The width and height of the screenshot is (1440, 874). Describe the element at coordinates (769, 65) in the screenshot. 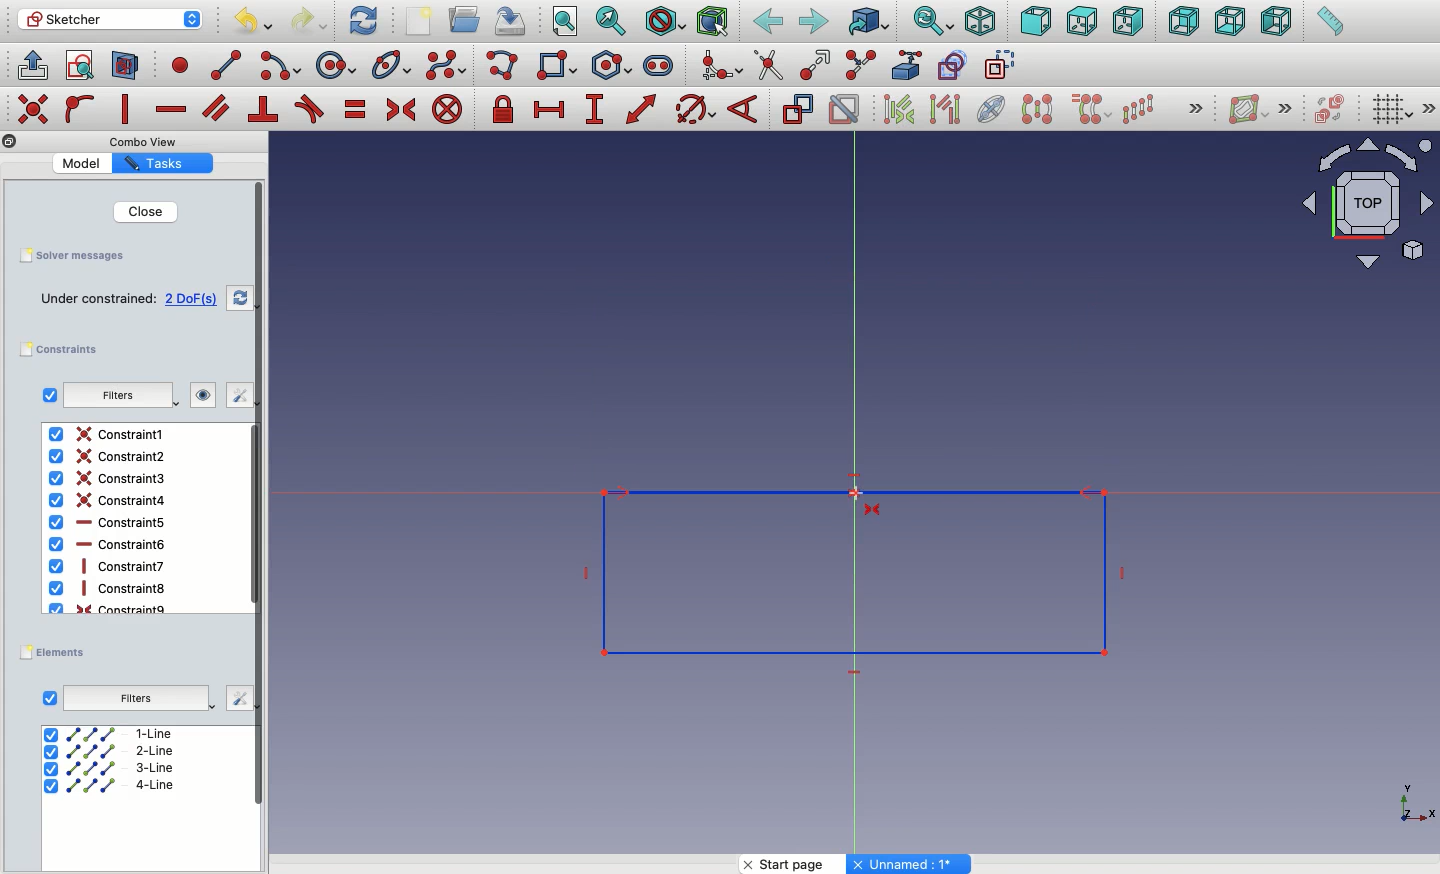

I see `Trim edge` at that location.